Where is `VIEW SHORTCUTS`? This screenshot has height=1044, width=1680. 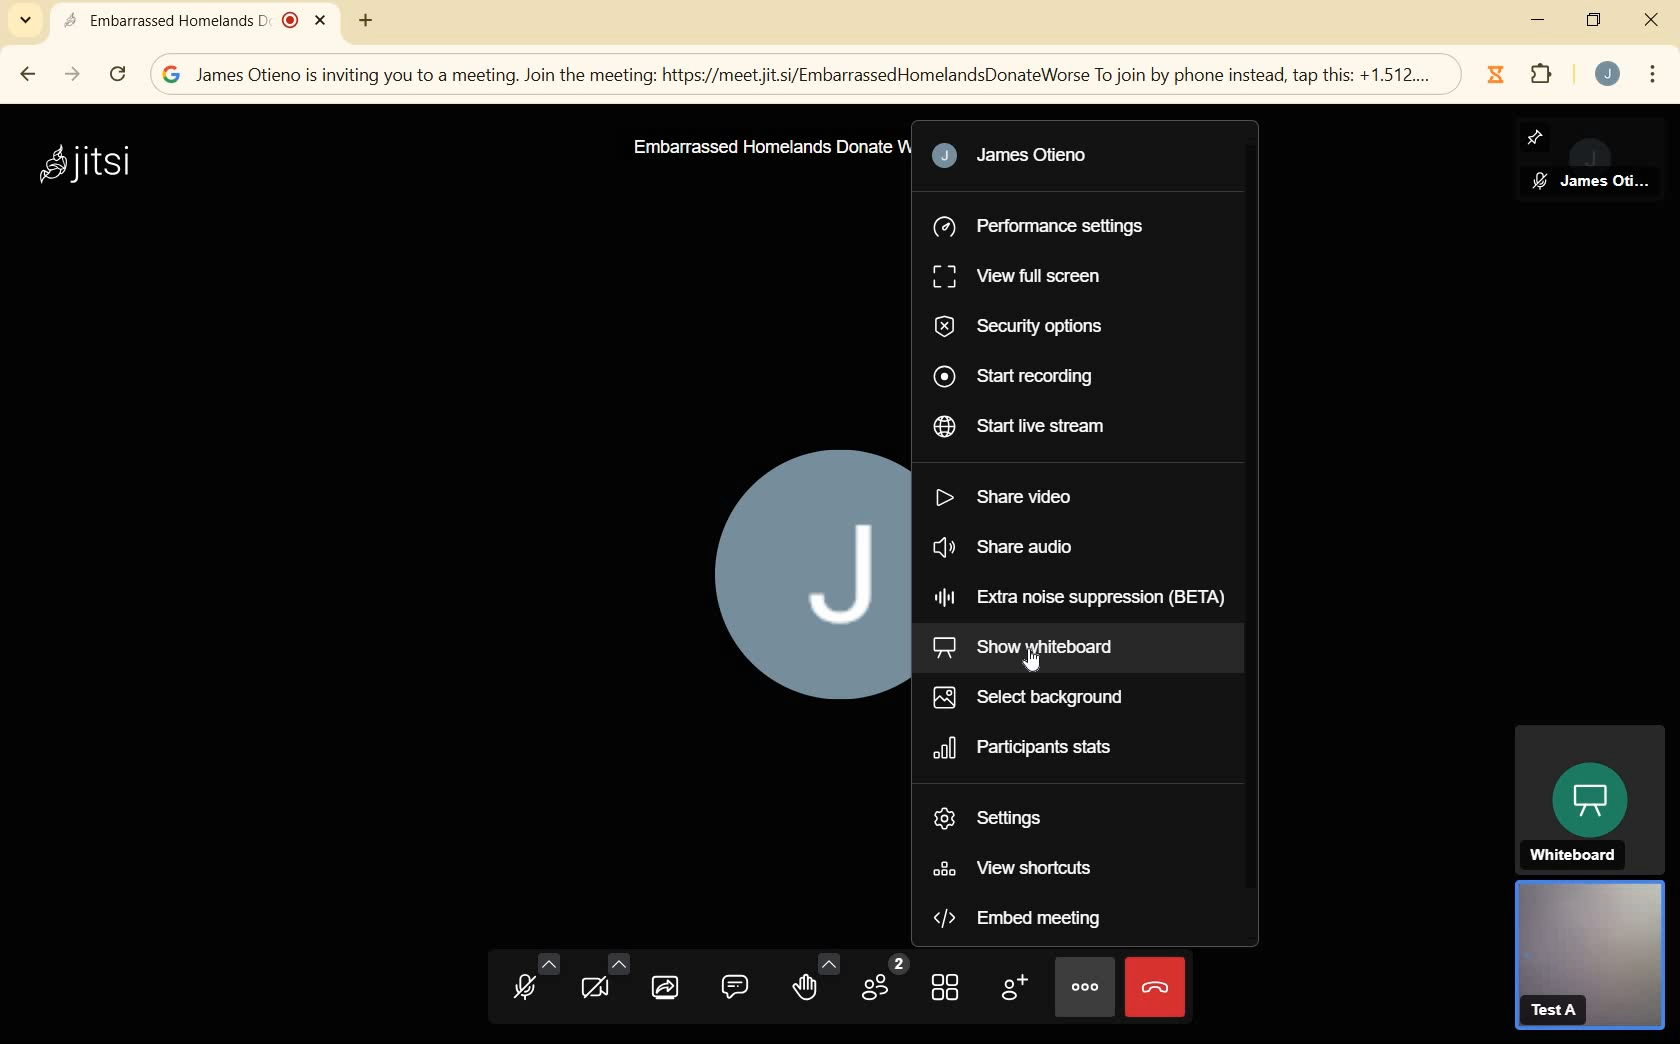 VIEW SHORTCUTS is located at coordinates (1019, 869).